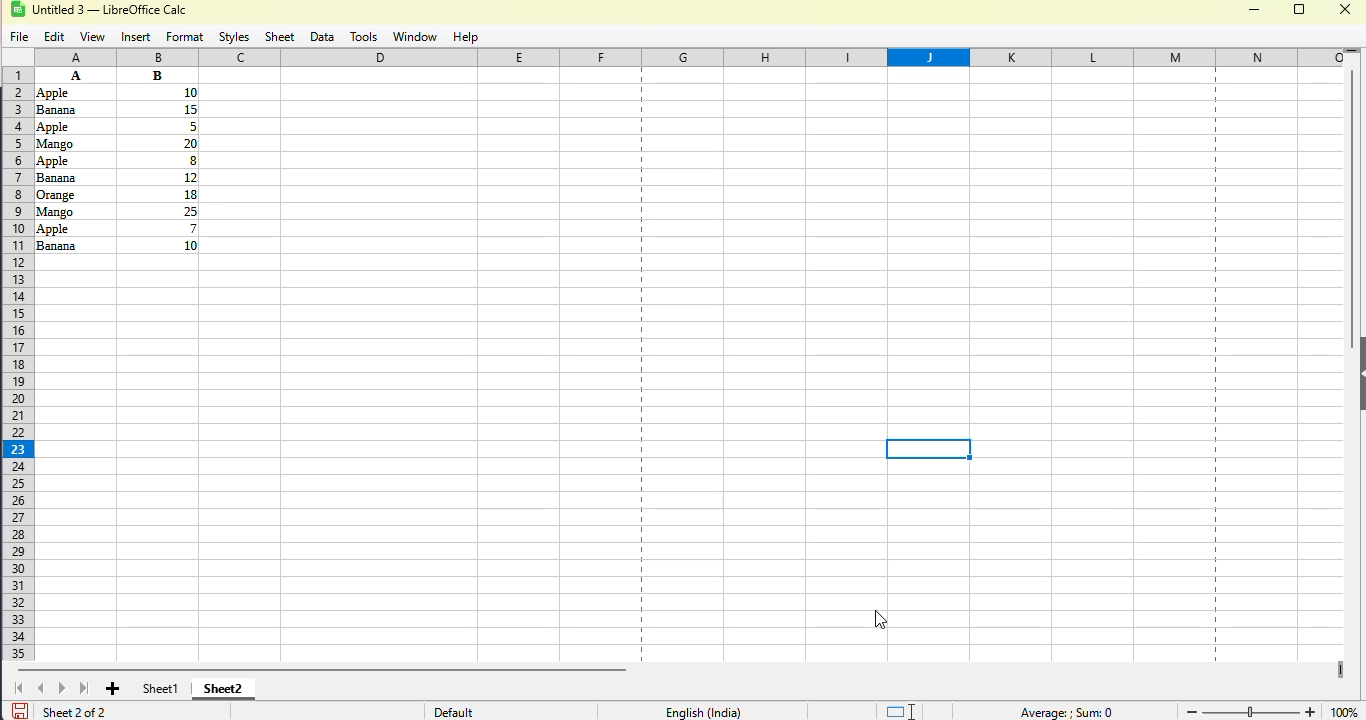  Describe the element at coordinates (1065, 712) in the screenshot. I see `Average ; Sum 0` at that location.